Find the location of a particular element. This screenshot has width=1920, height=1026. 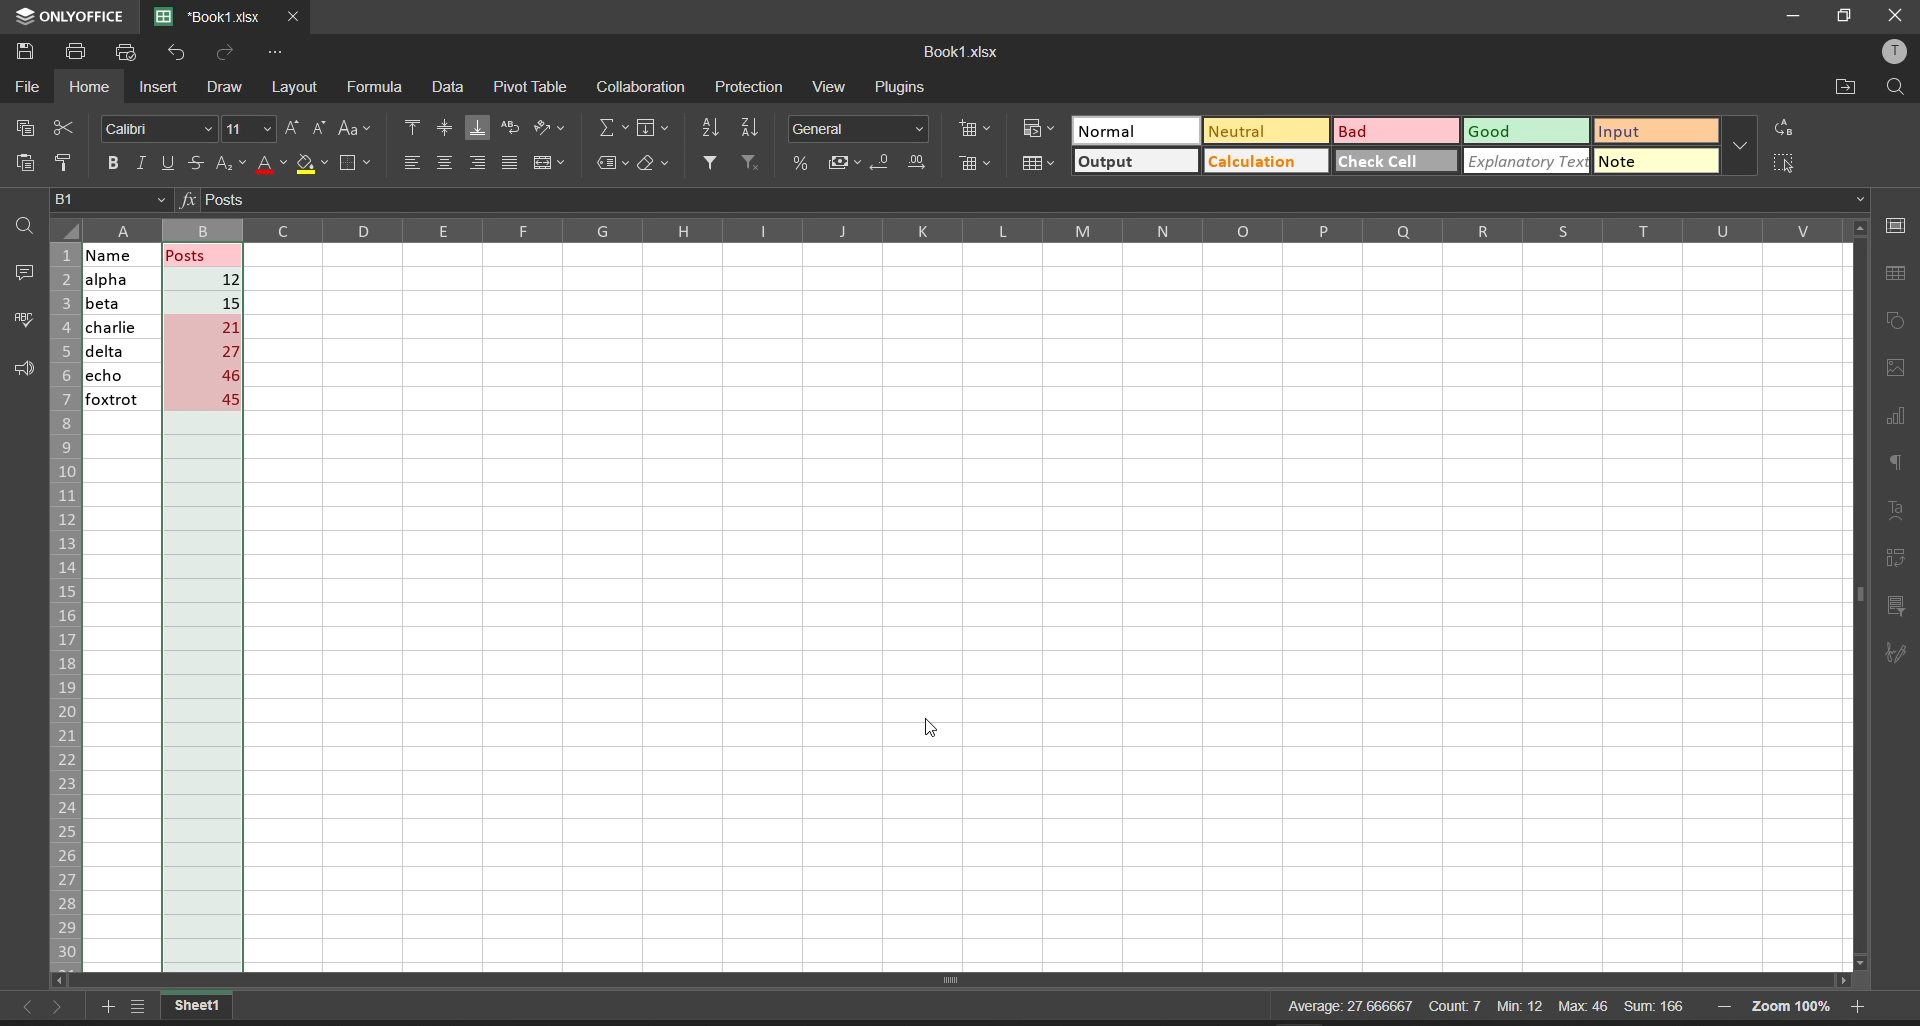

font color is located at coordinates (268, 166).